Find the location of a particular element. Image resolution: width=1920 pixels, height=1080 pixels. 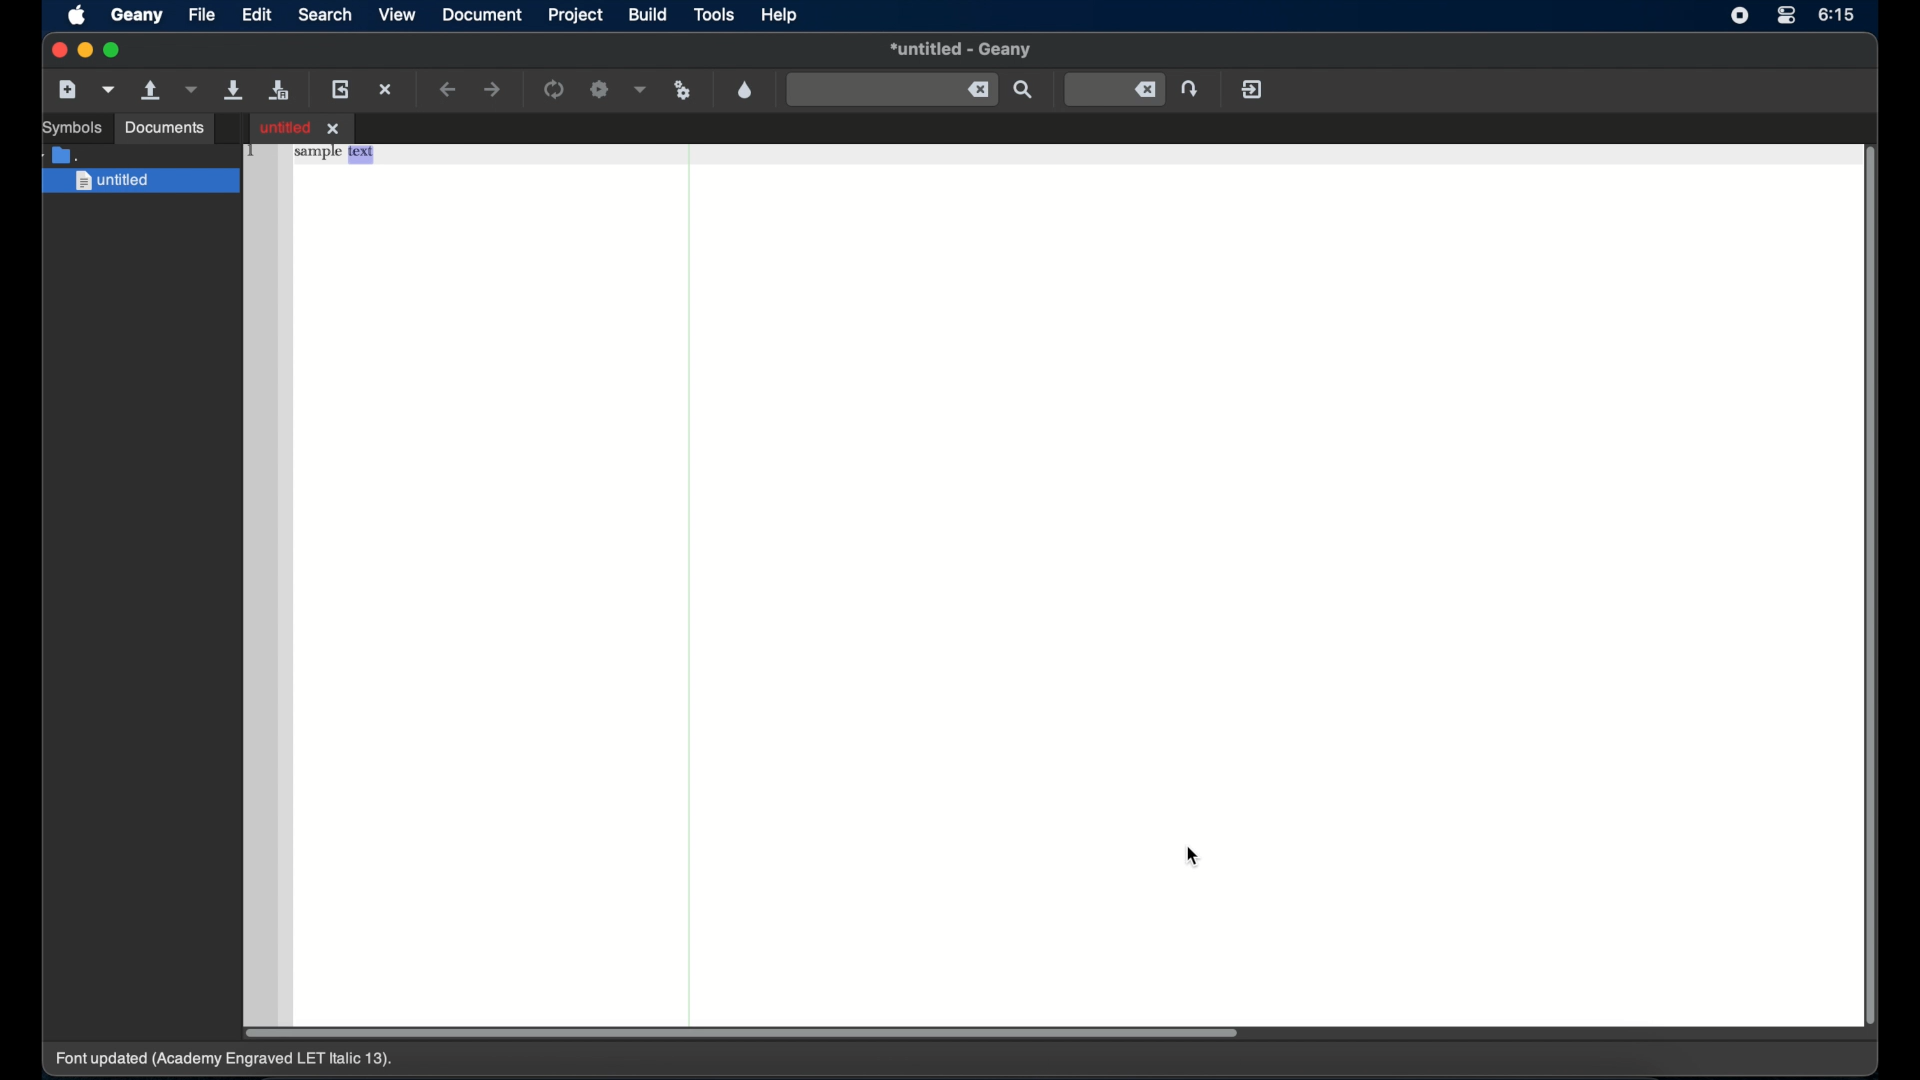

choose more build actions is located at coordinates (641, 89).